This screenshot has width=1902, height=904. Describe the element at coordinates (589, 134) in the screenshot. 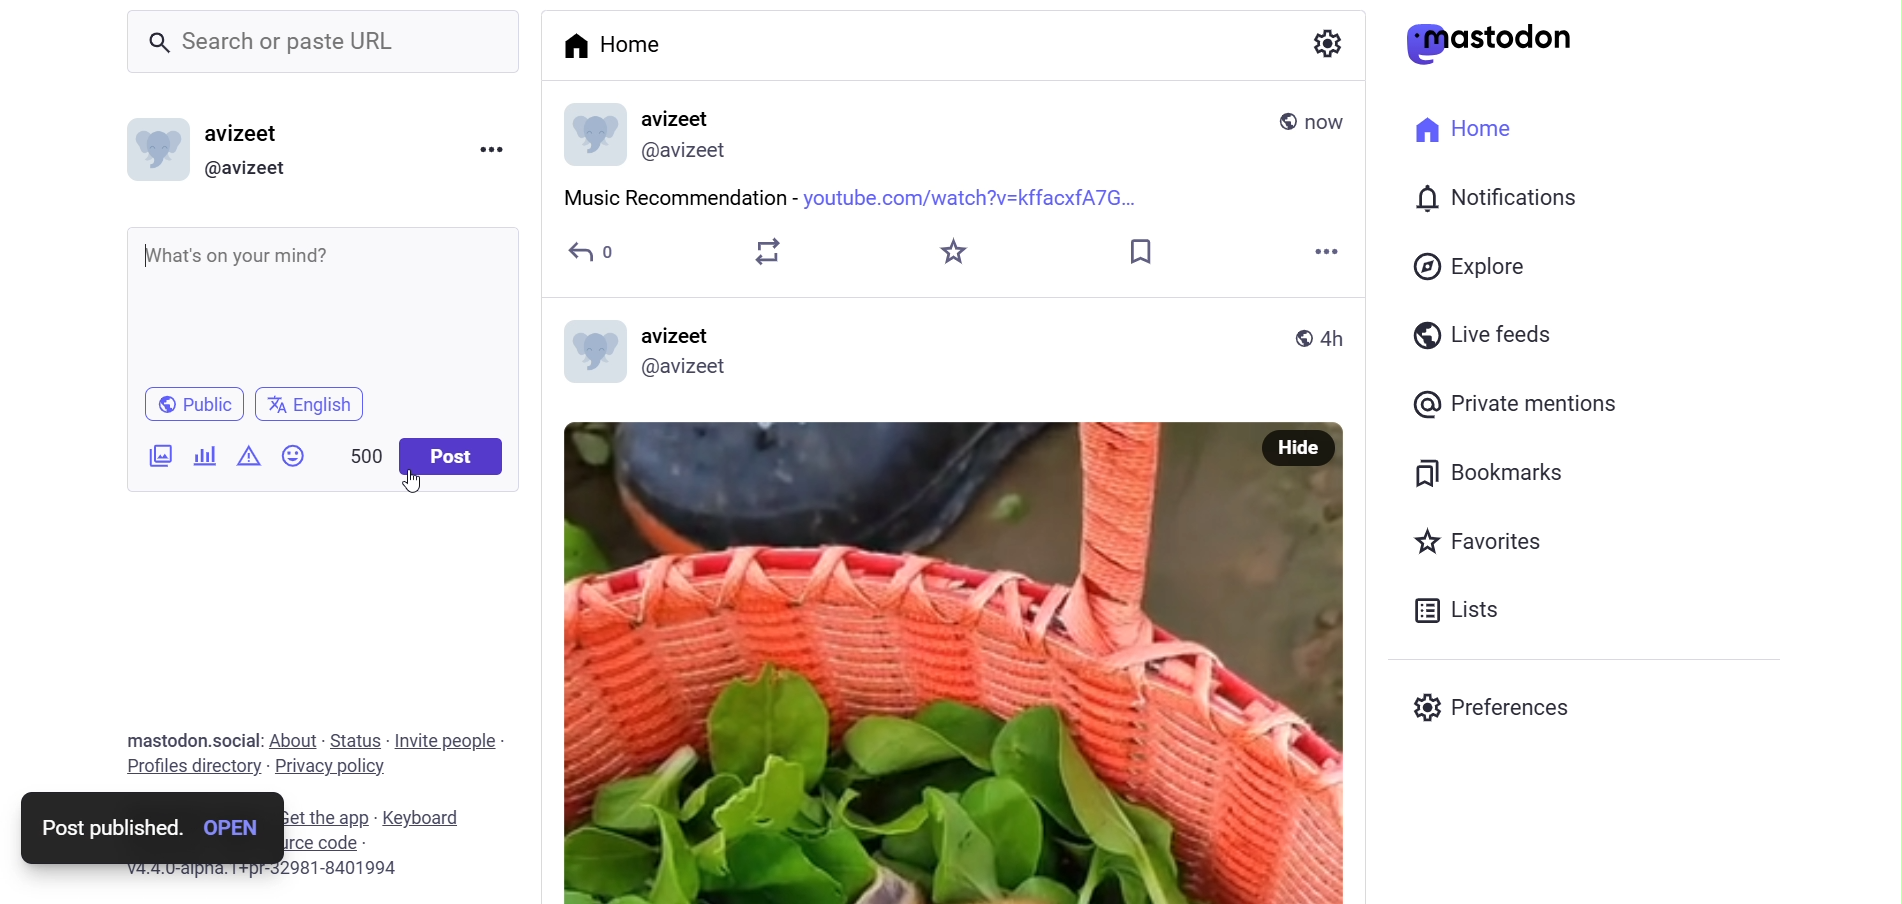

I see `display picture` at that location.